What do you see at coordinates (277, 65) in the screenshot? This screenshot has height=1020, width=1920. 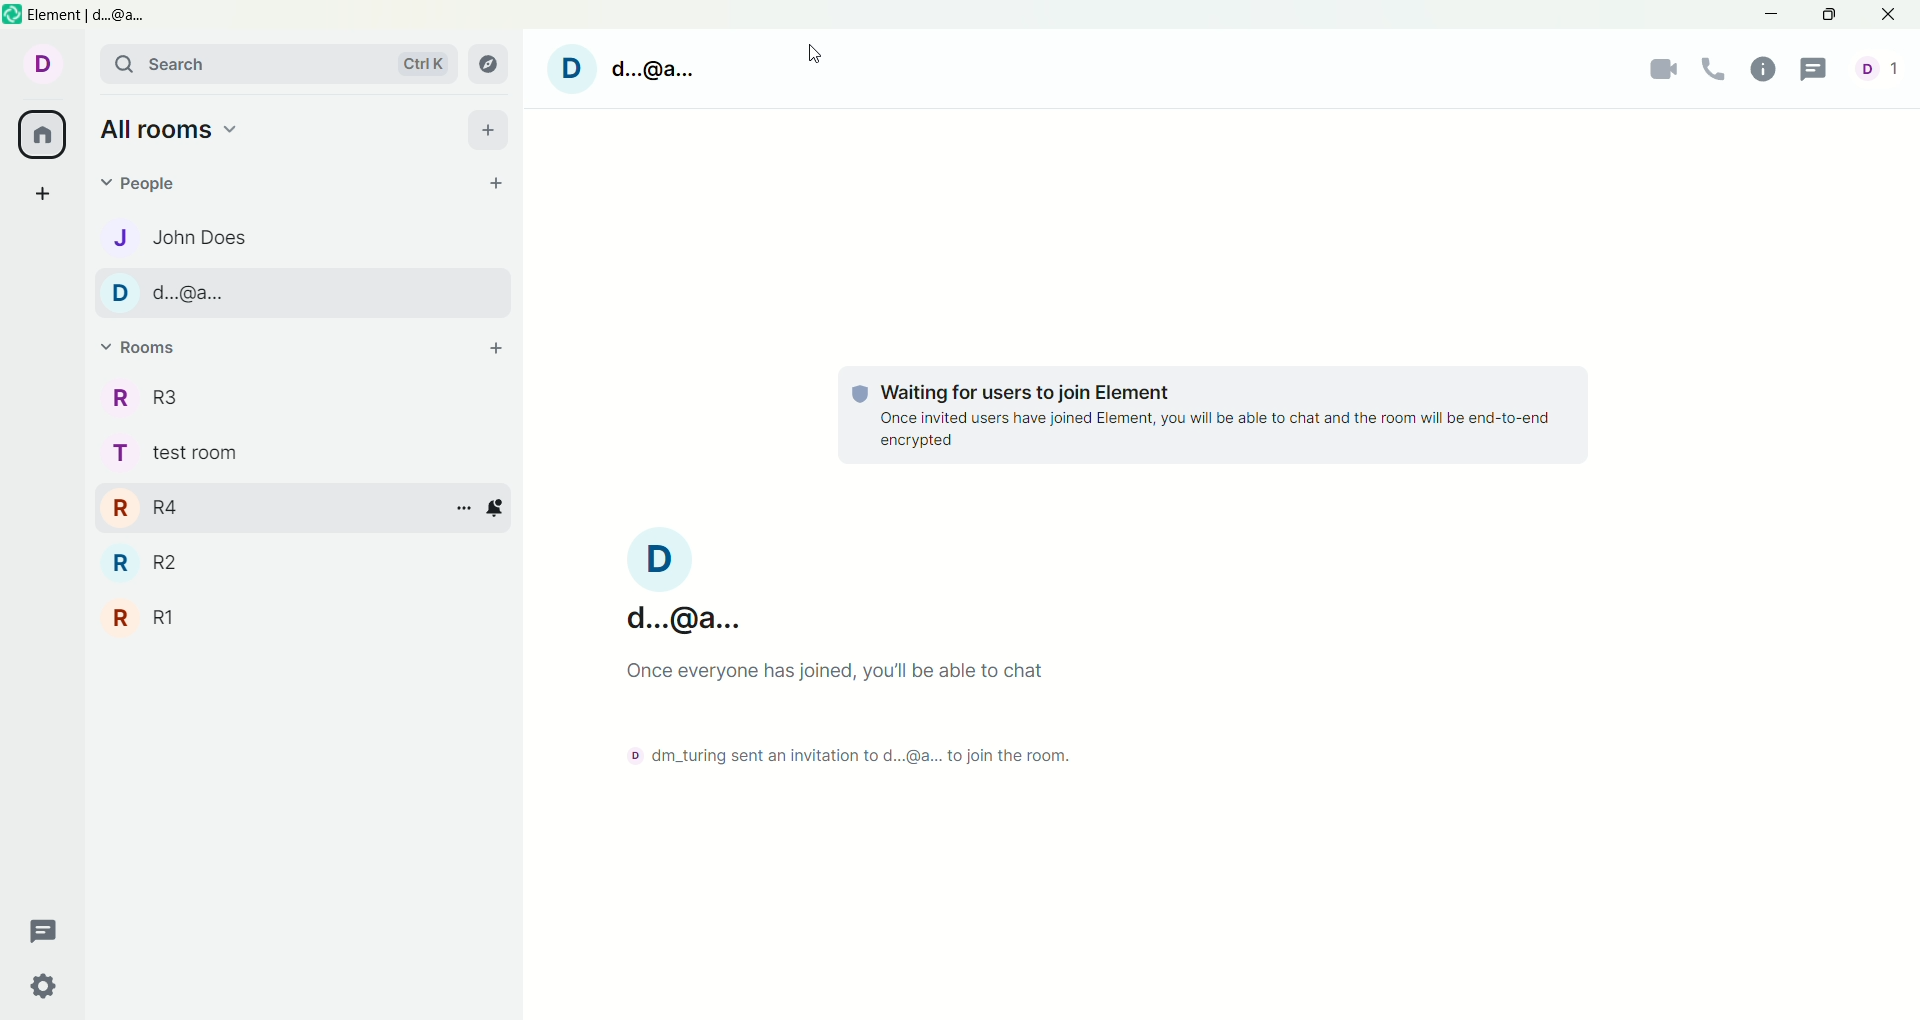 I see `search` at bounding box center [277, 65].